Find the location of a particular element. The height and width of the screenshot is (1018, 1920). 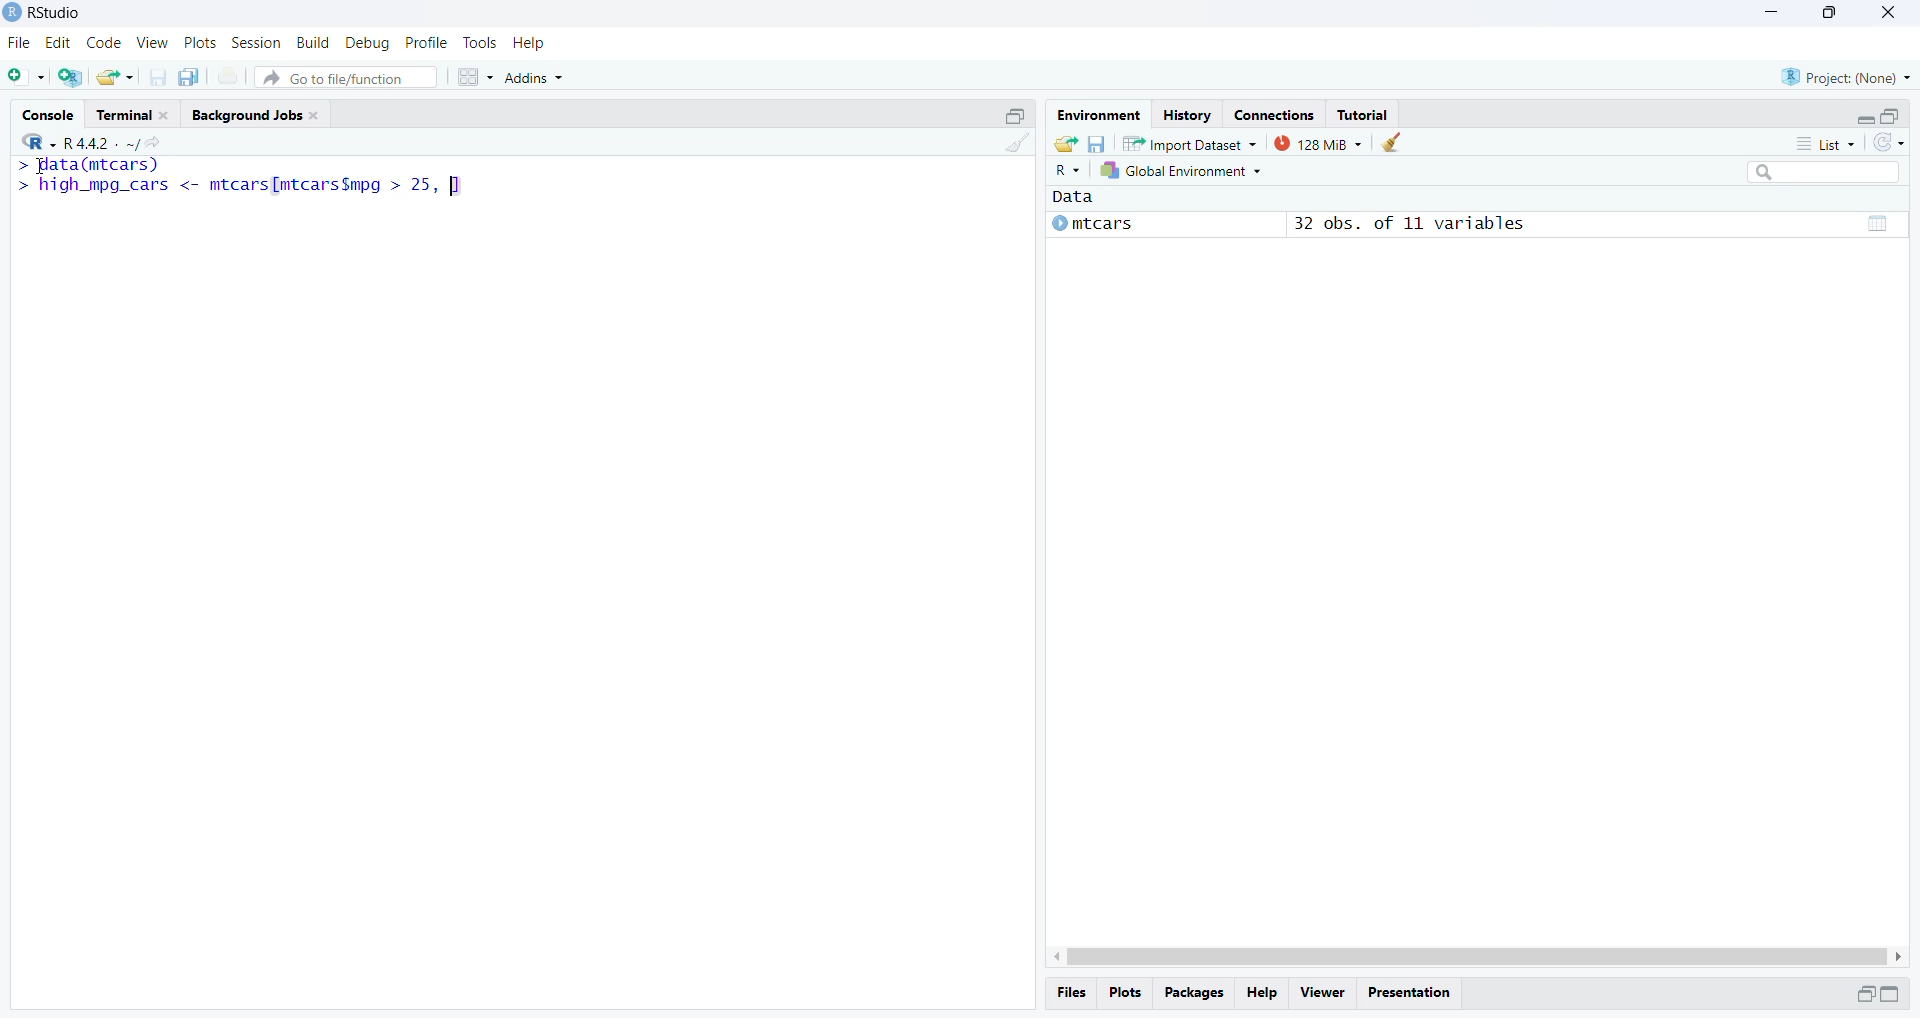

R 4.4.2. is located at coordinates (70, 142).